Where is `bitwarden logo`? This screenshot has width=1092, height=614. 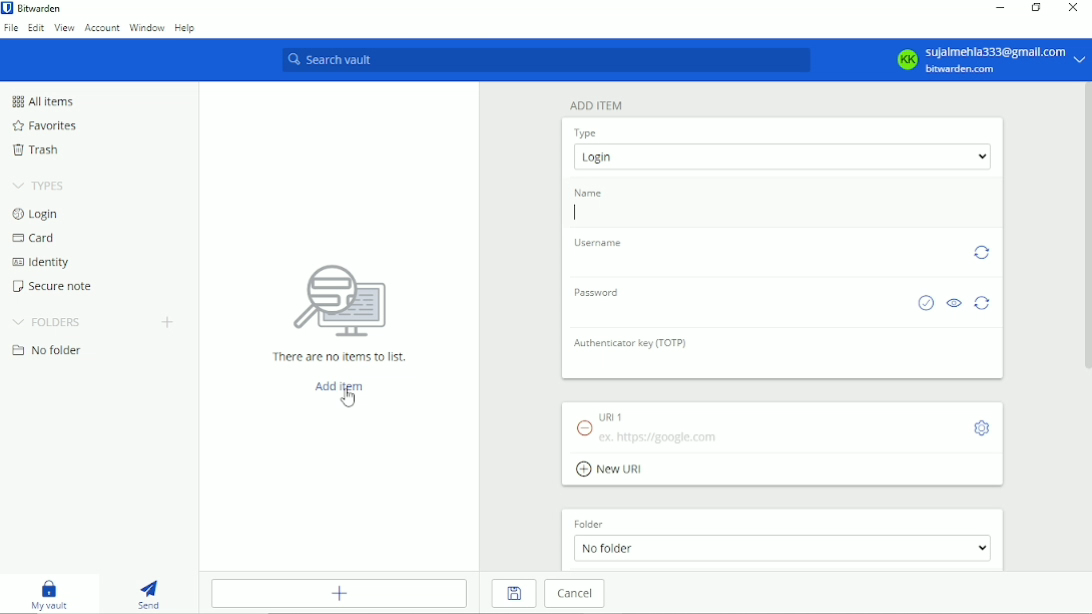 bitwarden logo is located at coordinates (7, 8).